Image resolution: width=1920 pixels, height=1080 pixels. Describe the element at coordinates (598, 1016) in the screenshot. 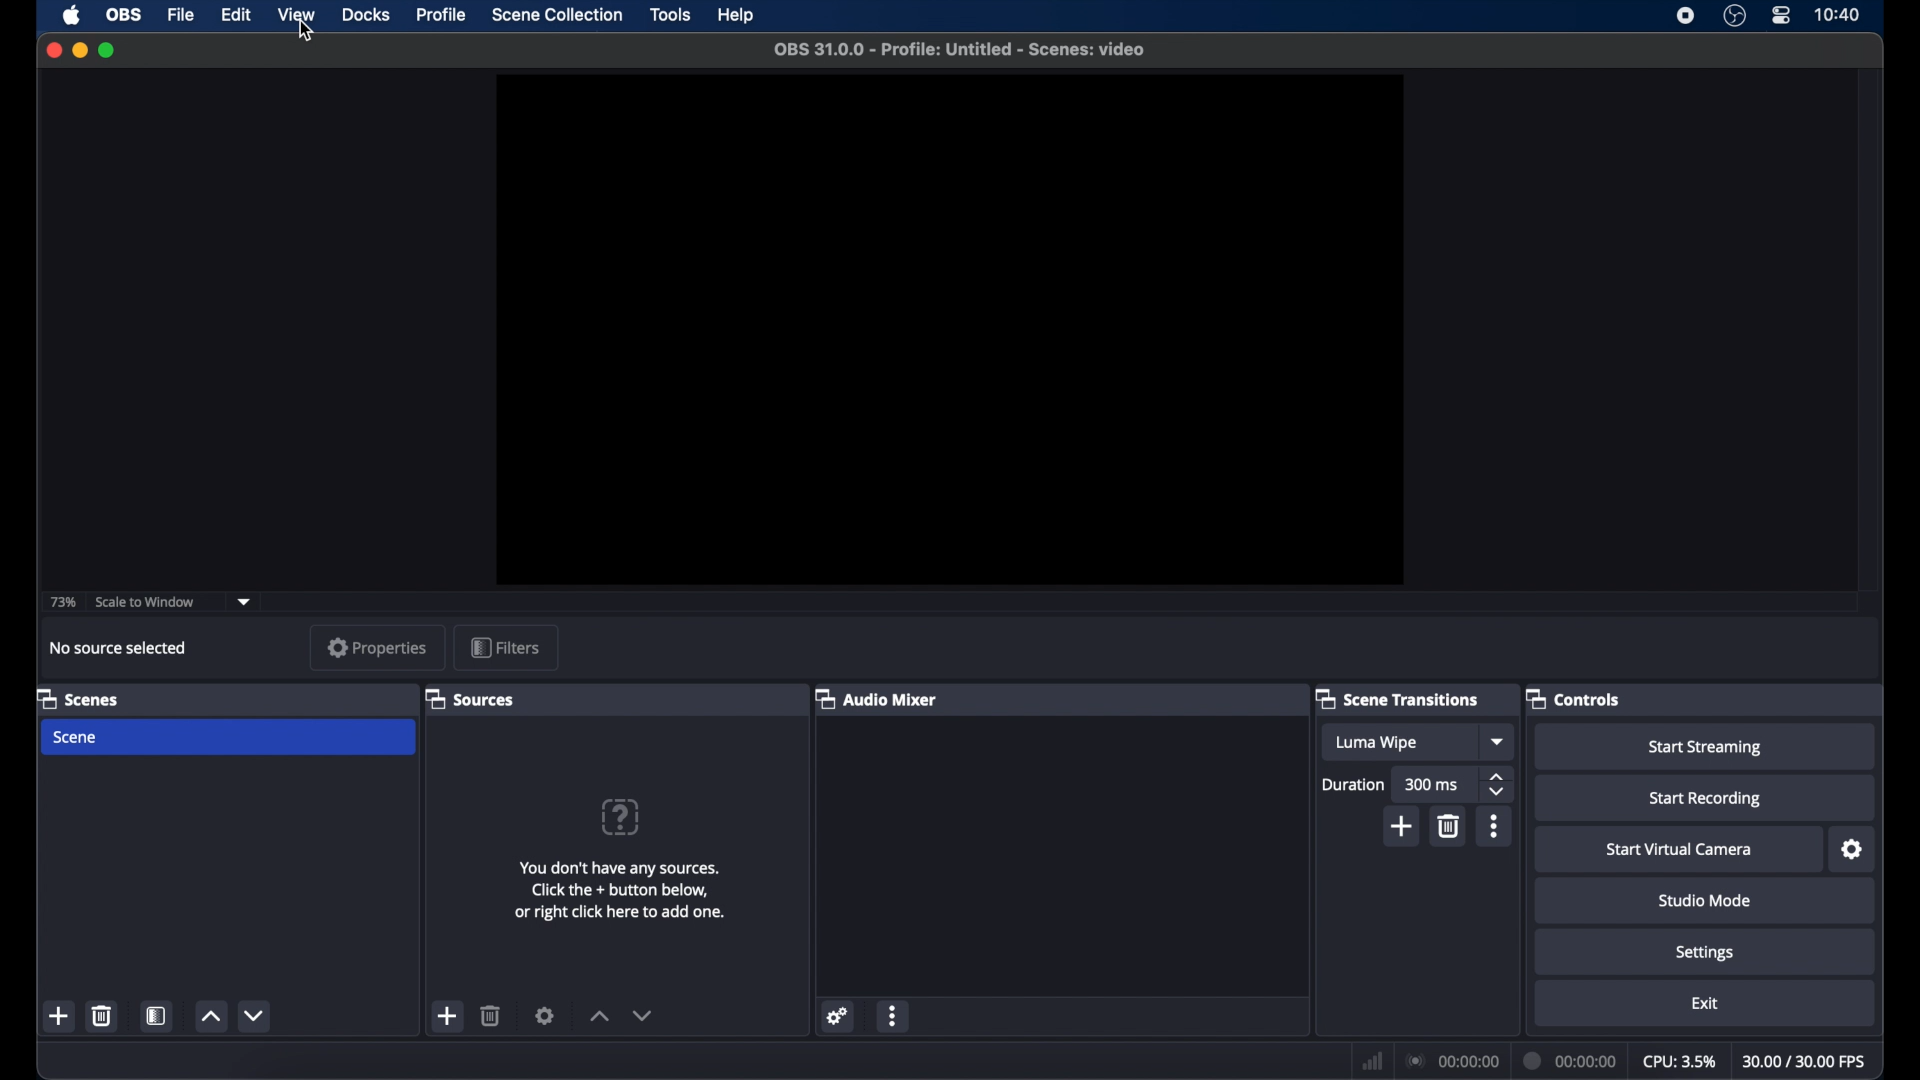

I see `increment` at that location.